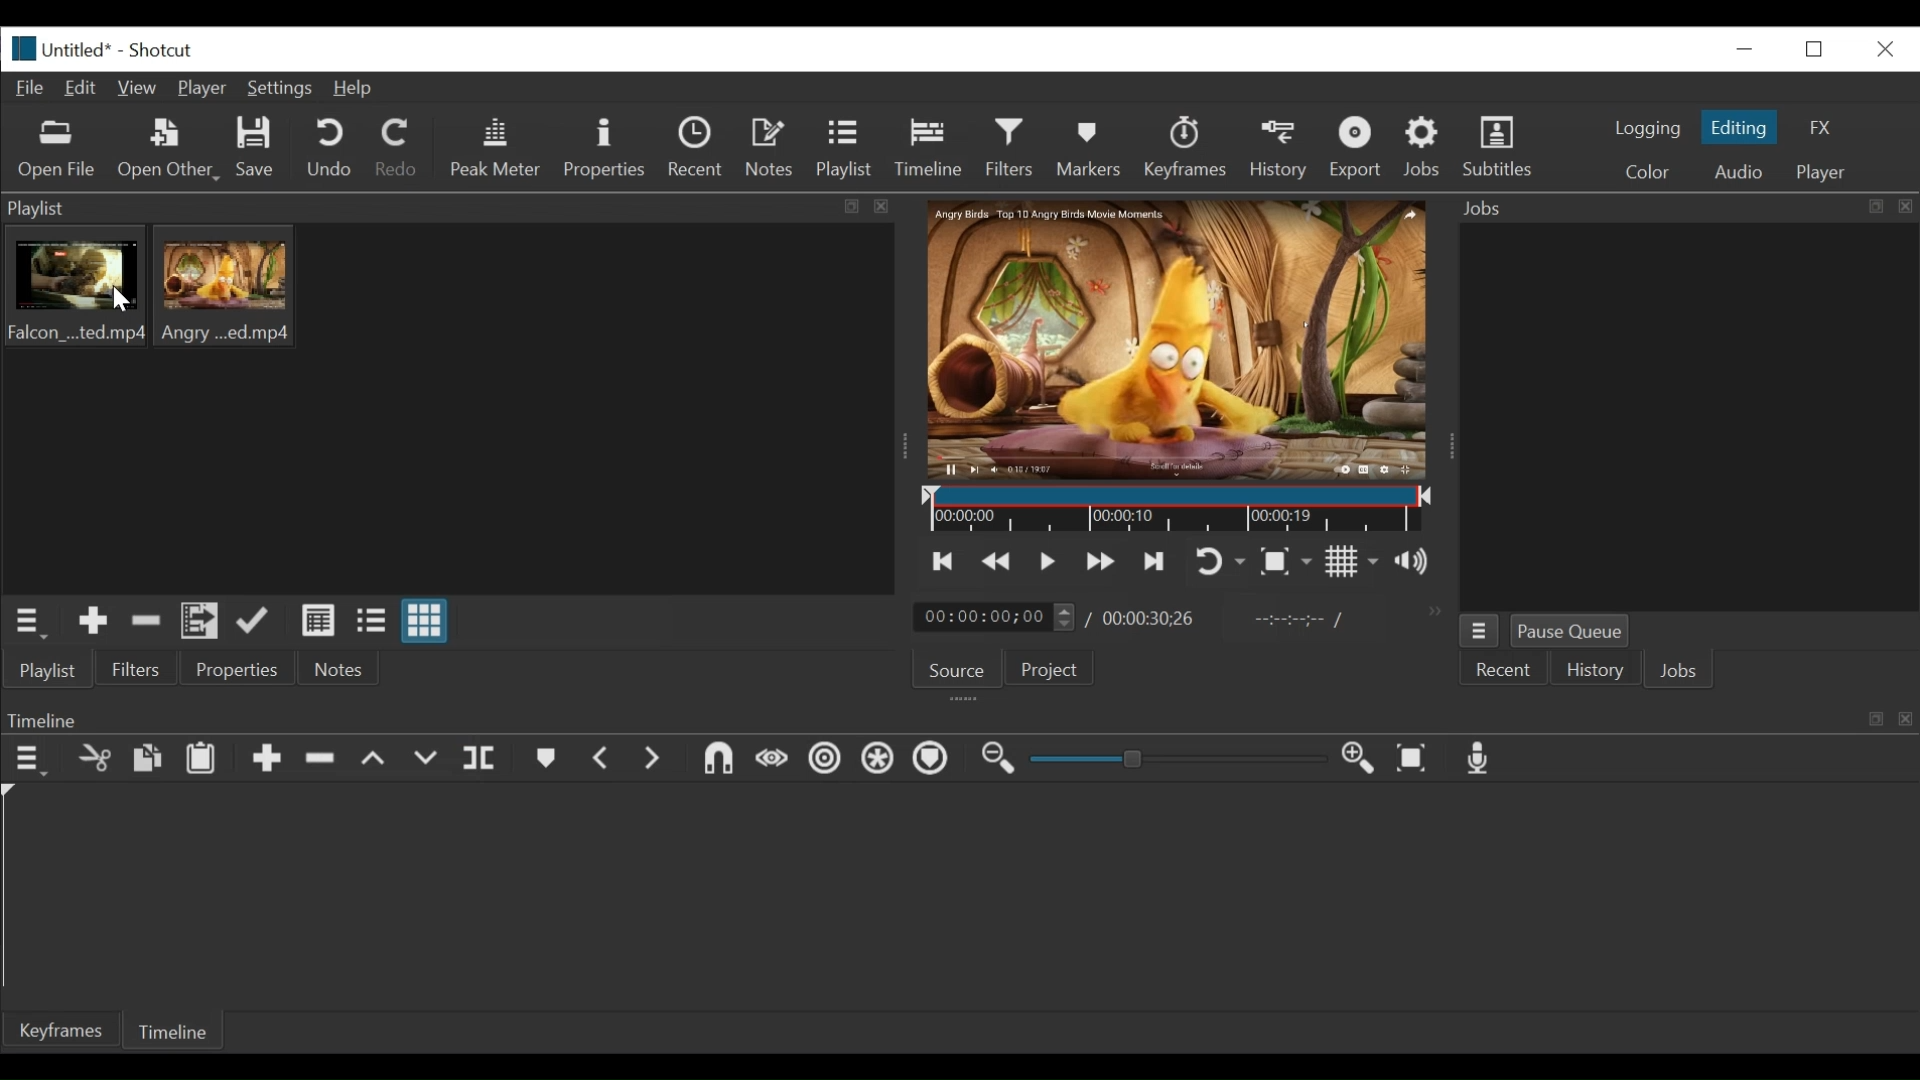  Describe the element at coordinates (1417, 760) in the screenshot. I see `Zoom timeline to fit` at that location.